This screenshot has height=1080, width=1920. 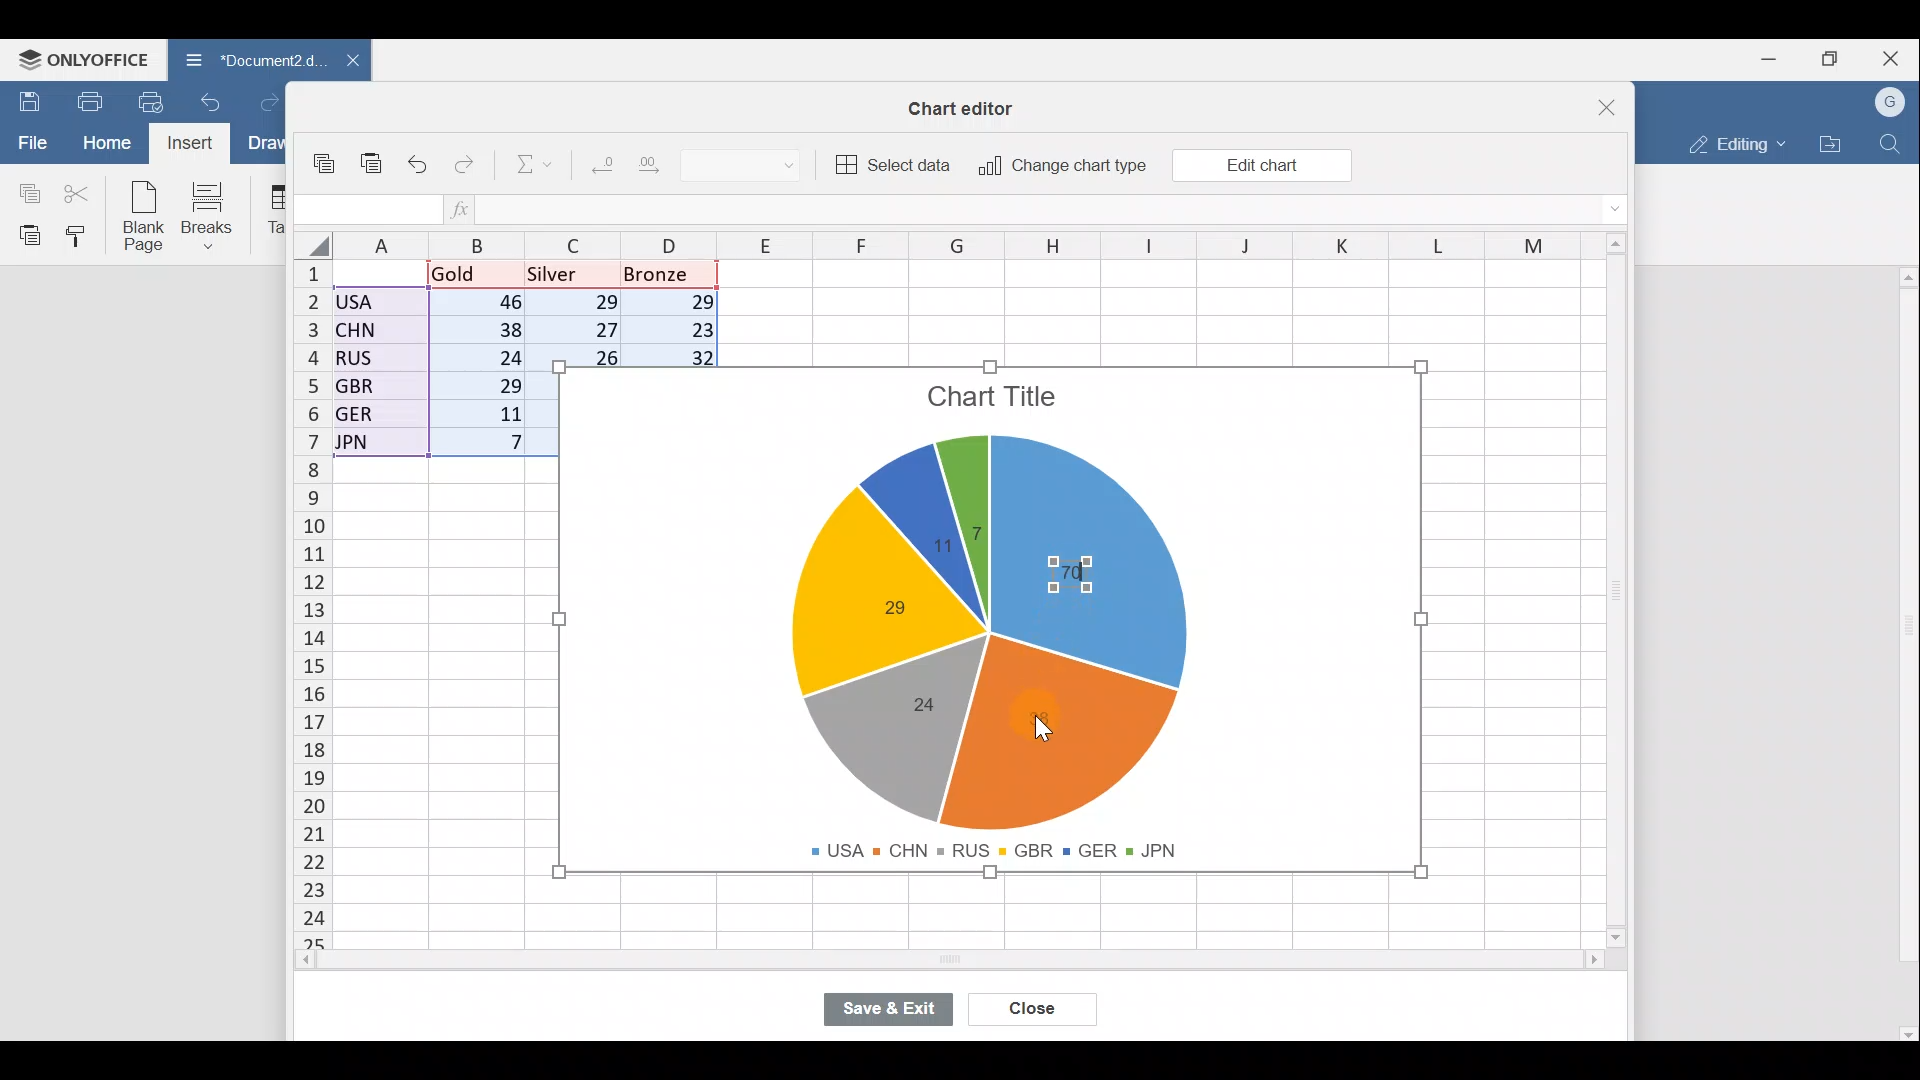 What do you see at coordinates (78, 192) in the screenshot?
I see `Cut` at bounding box center [78, 192].